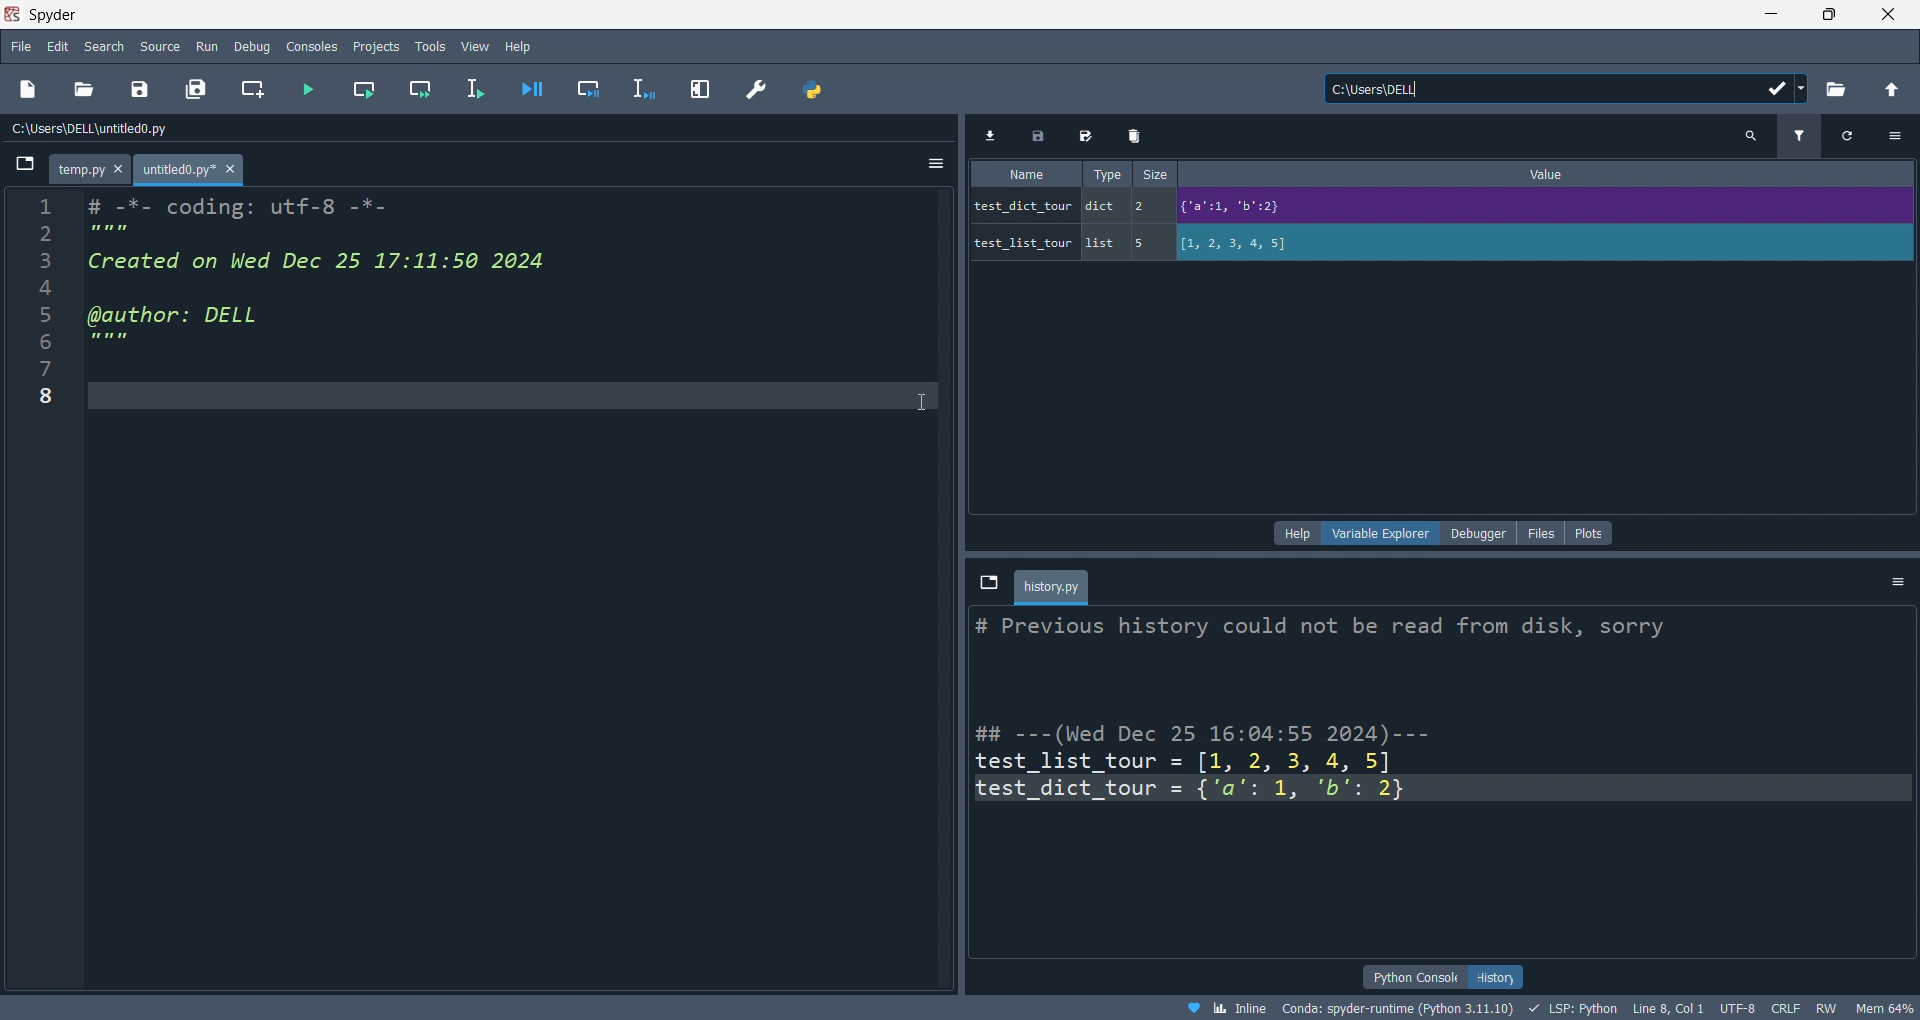  What do you see at coordinates (1553, 174) in the screenshot?
I see `value` at bounding box center [1553, 174].